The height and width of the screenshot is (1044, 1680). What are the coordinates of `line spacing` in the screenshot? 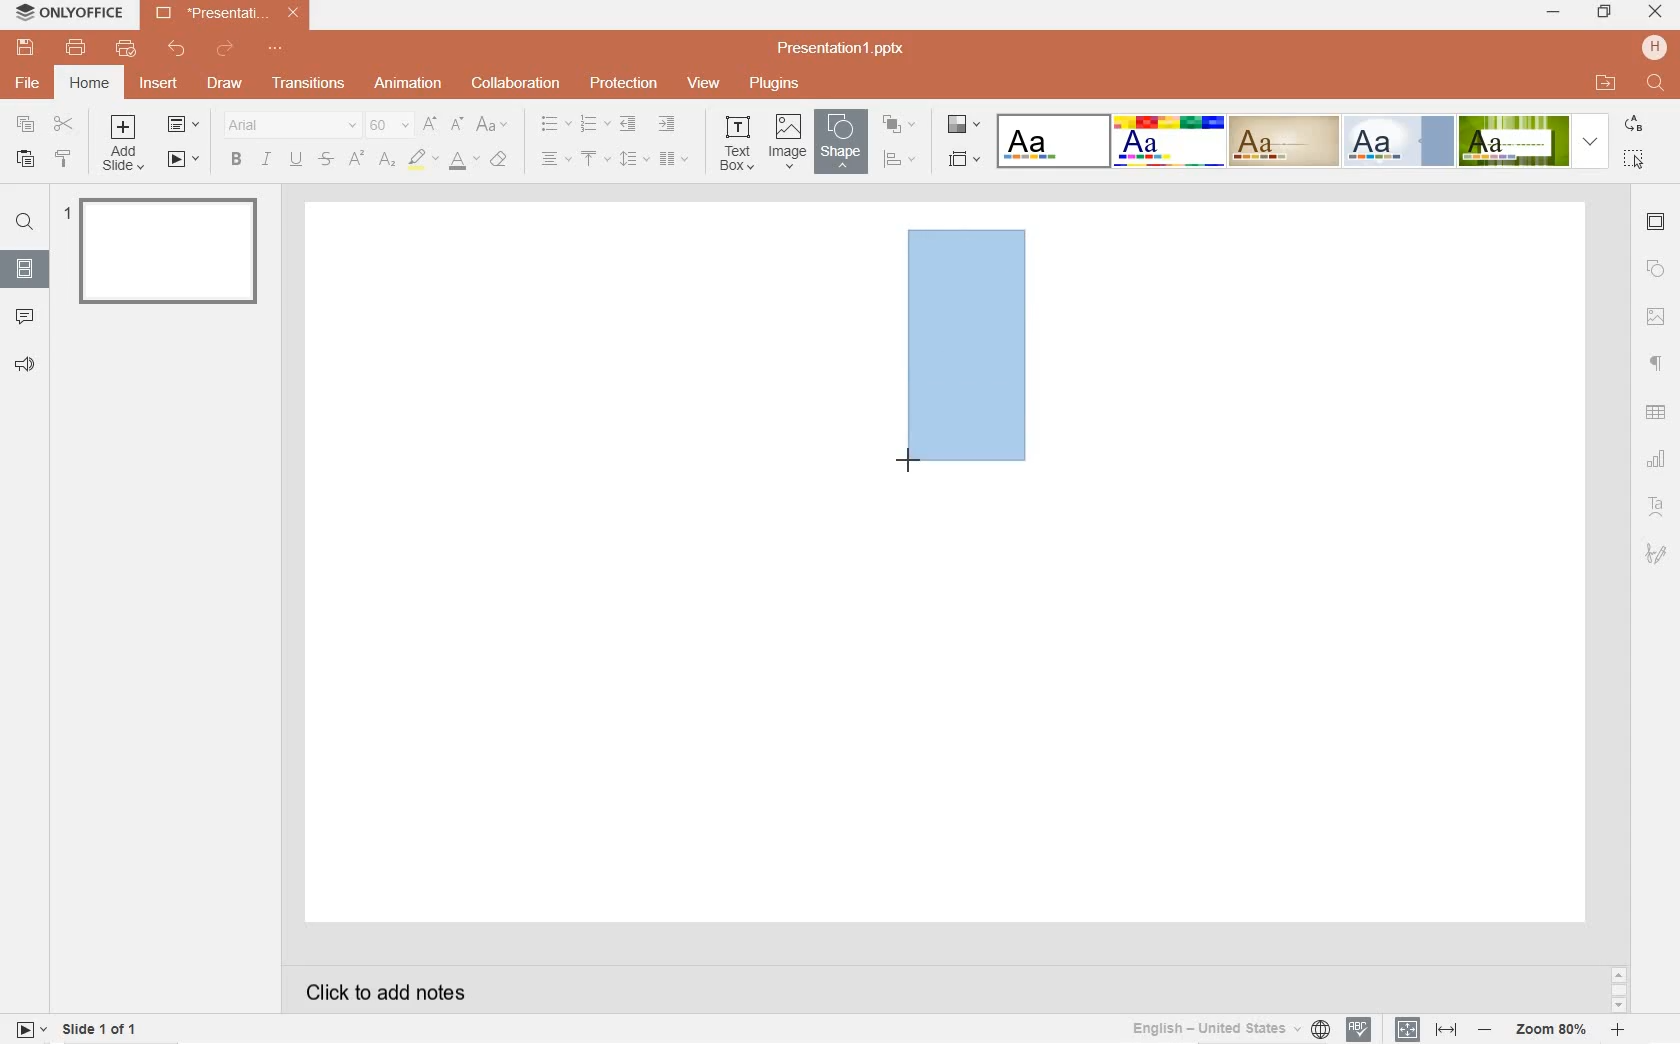 It's located at (632, 158).